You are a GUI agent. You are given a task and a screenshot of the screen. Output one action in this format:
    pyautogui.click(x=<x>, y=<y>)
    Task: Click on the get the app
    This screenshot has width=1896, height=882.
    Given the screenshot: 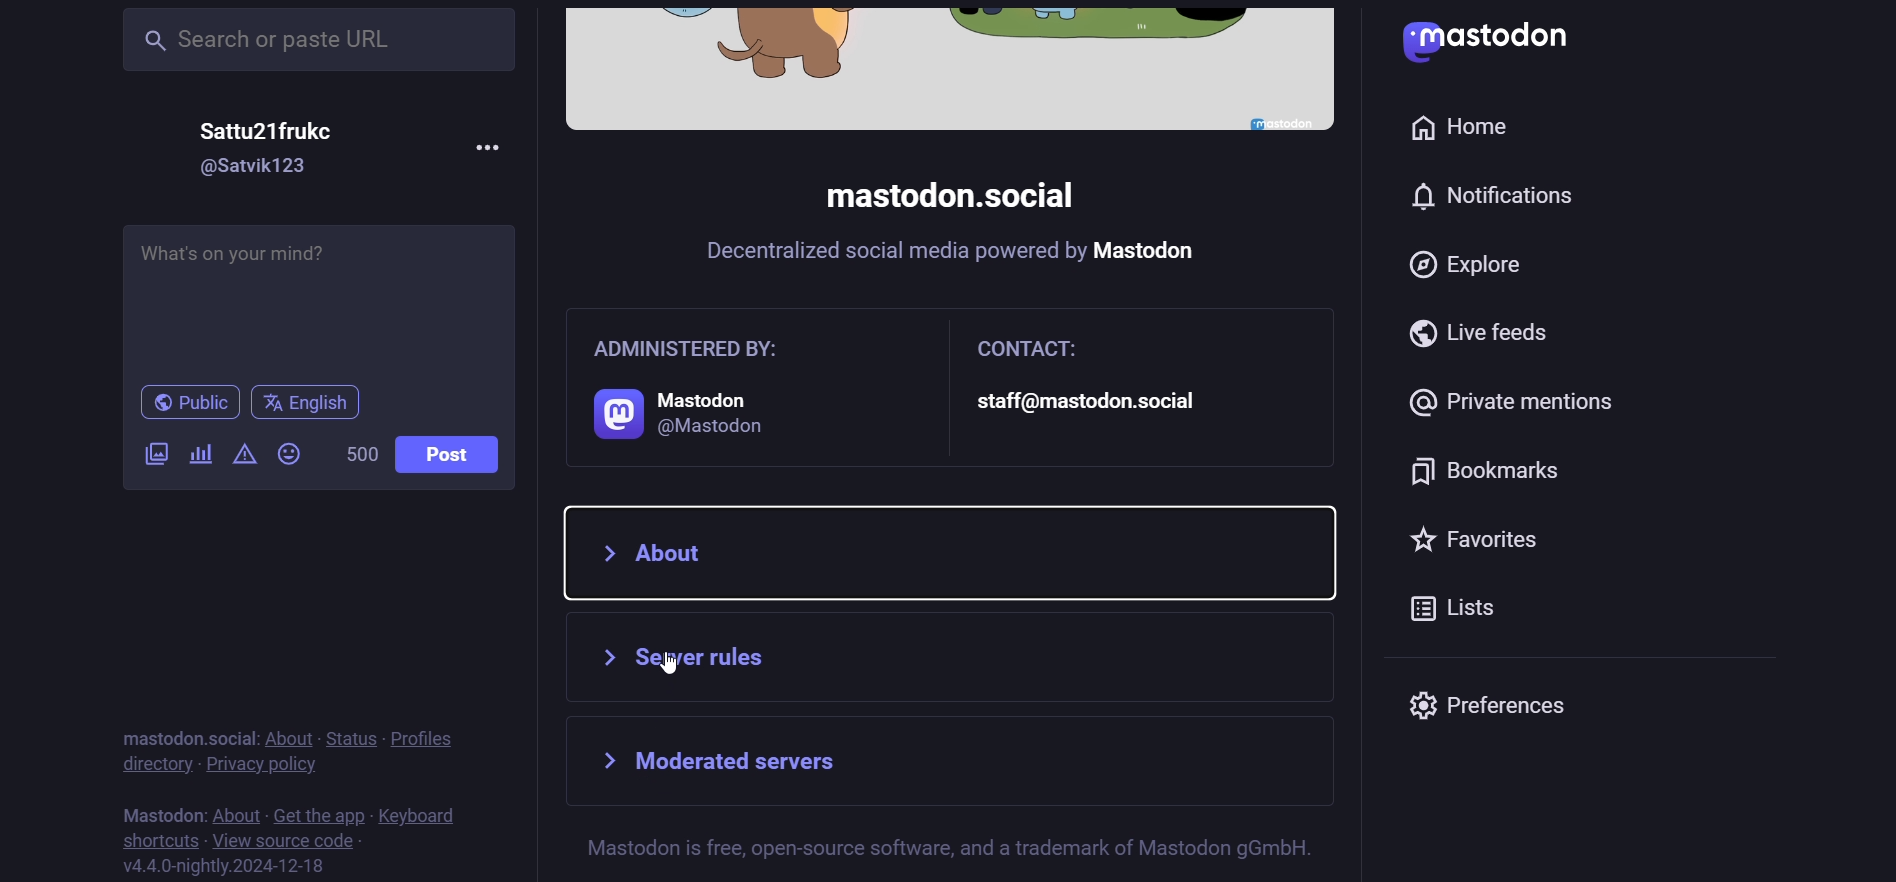 What is the action you would take?
    pyautogui.click(x=319, y=812)
    